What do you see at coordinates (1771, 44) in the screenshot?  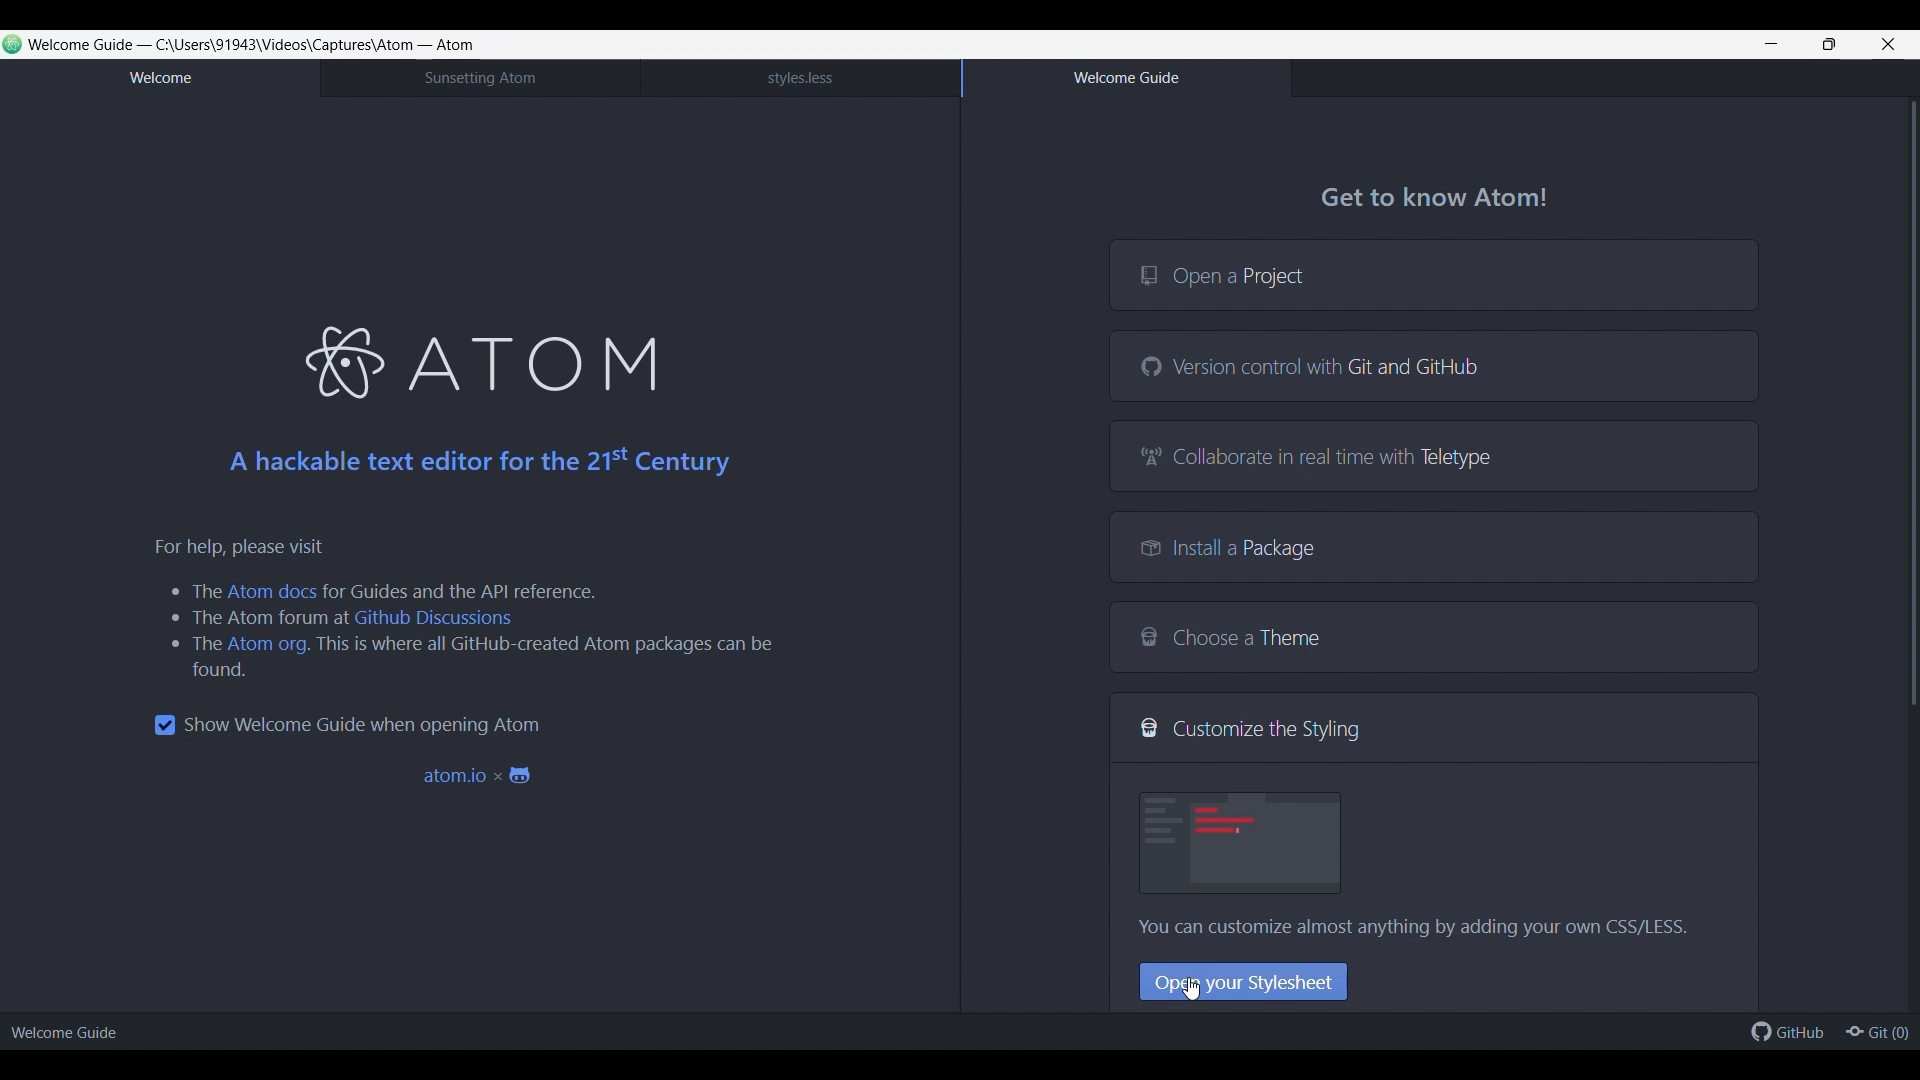 I see `Minimize` at bounding box center [1771, 44].